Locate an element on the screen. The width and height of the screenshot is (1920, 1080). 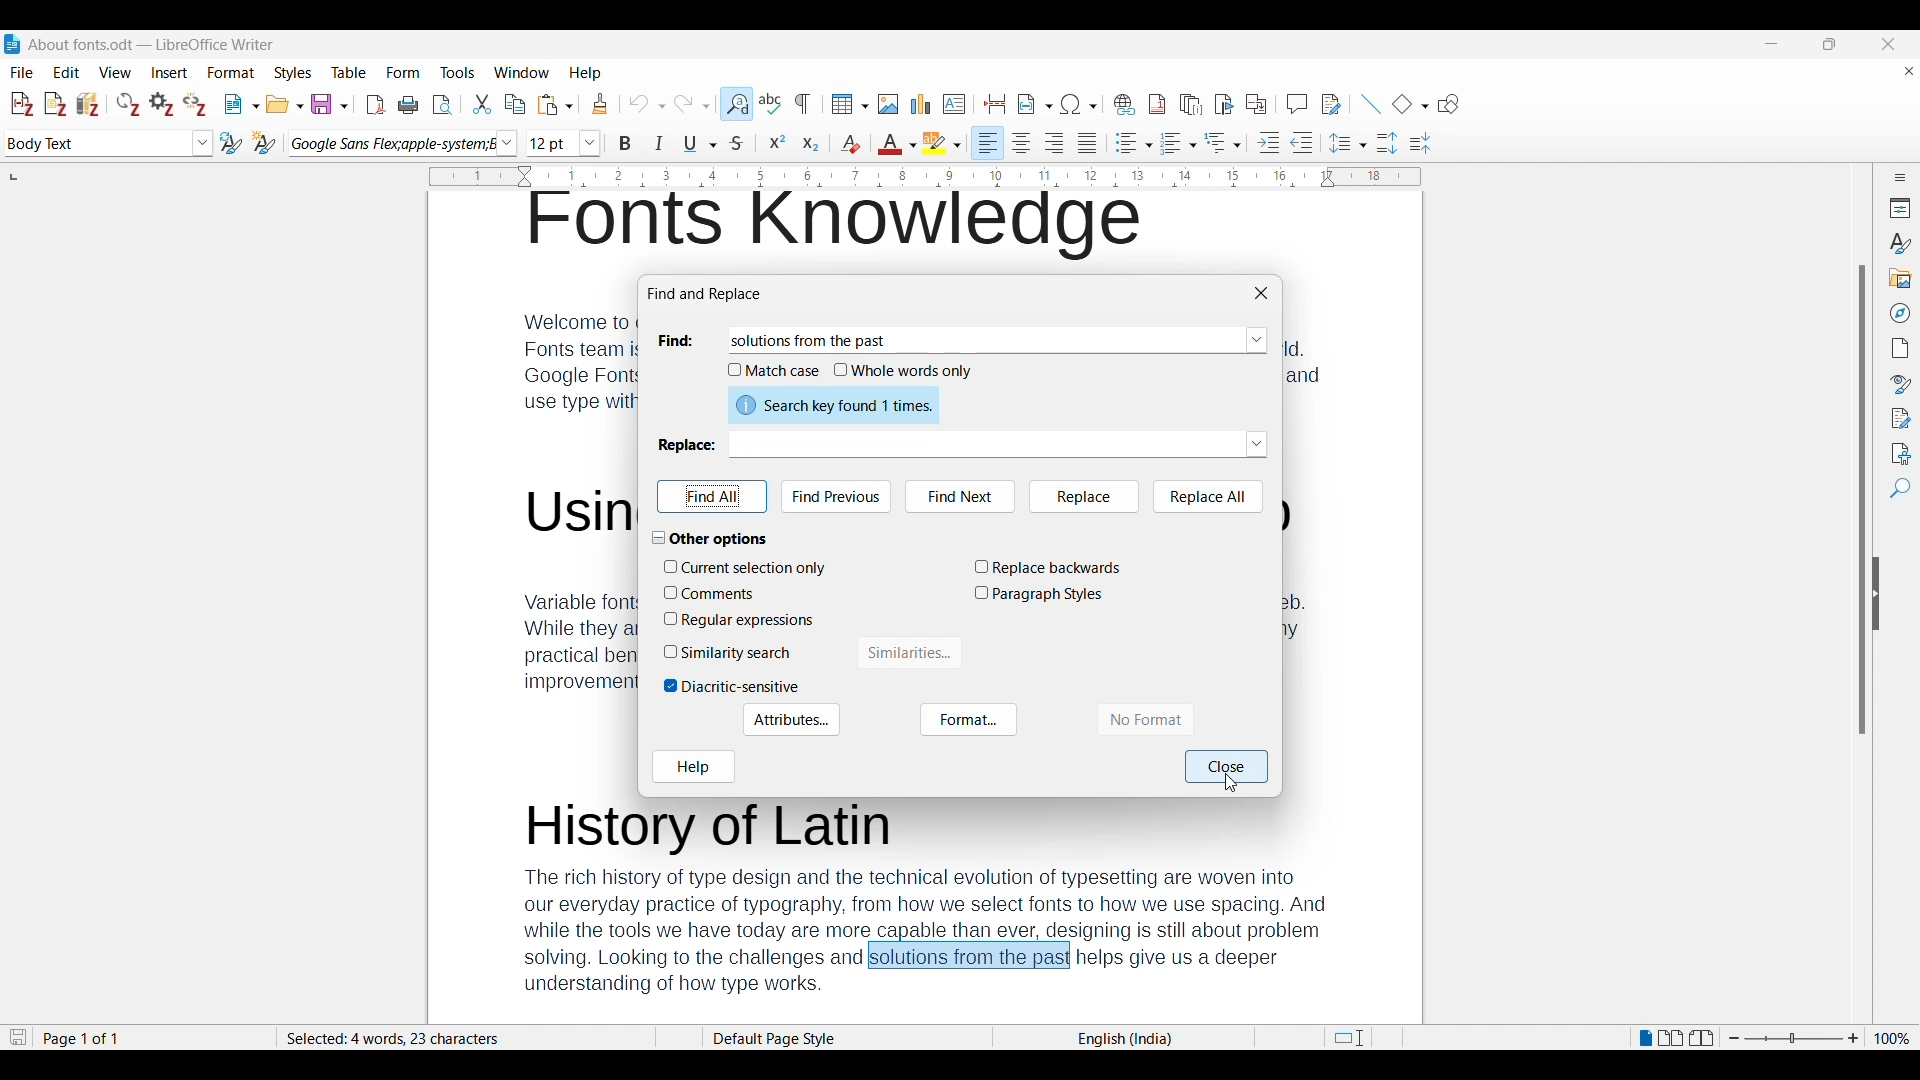
Find Next is located at coordinates (959, 497).